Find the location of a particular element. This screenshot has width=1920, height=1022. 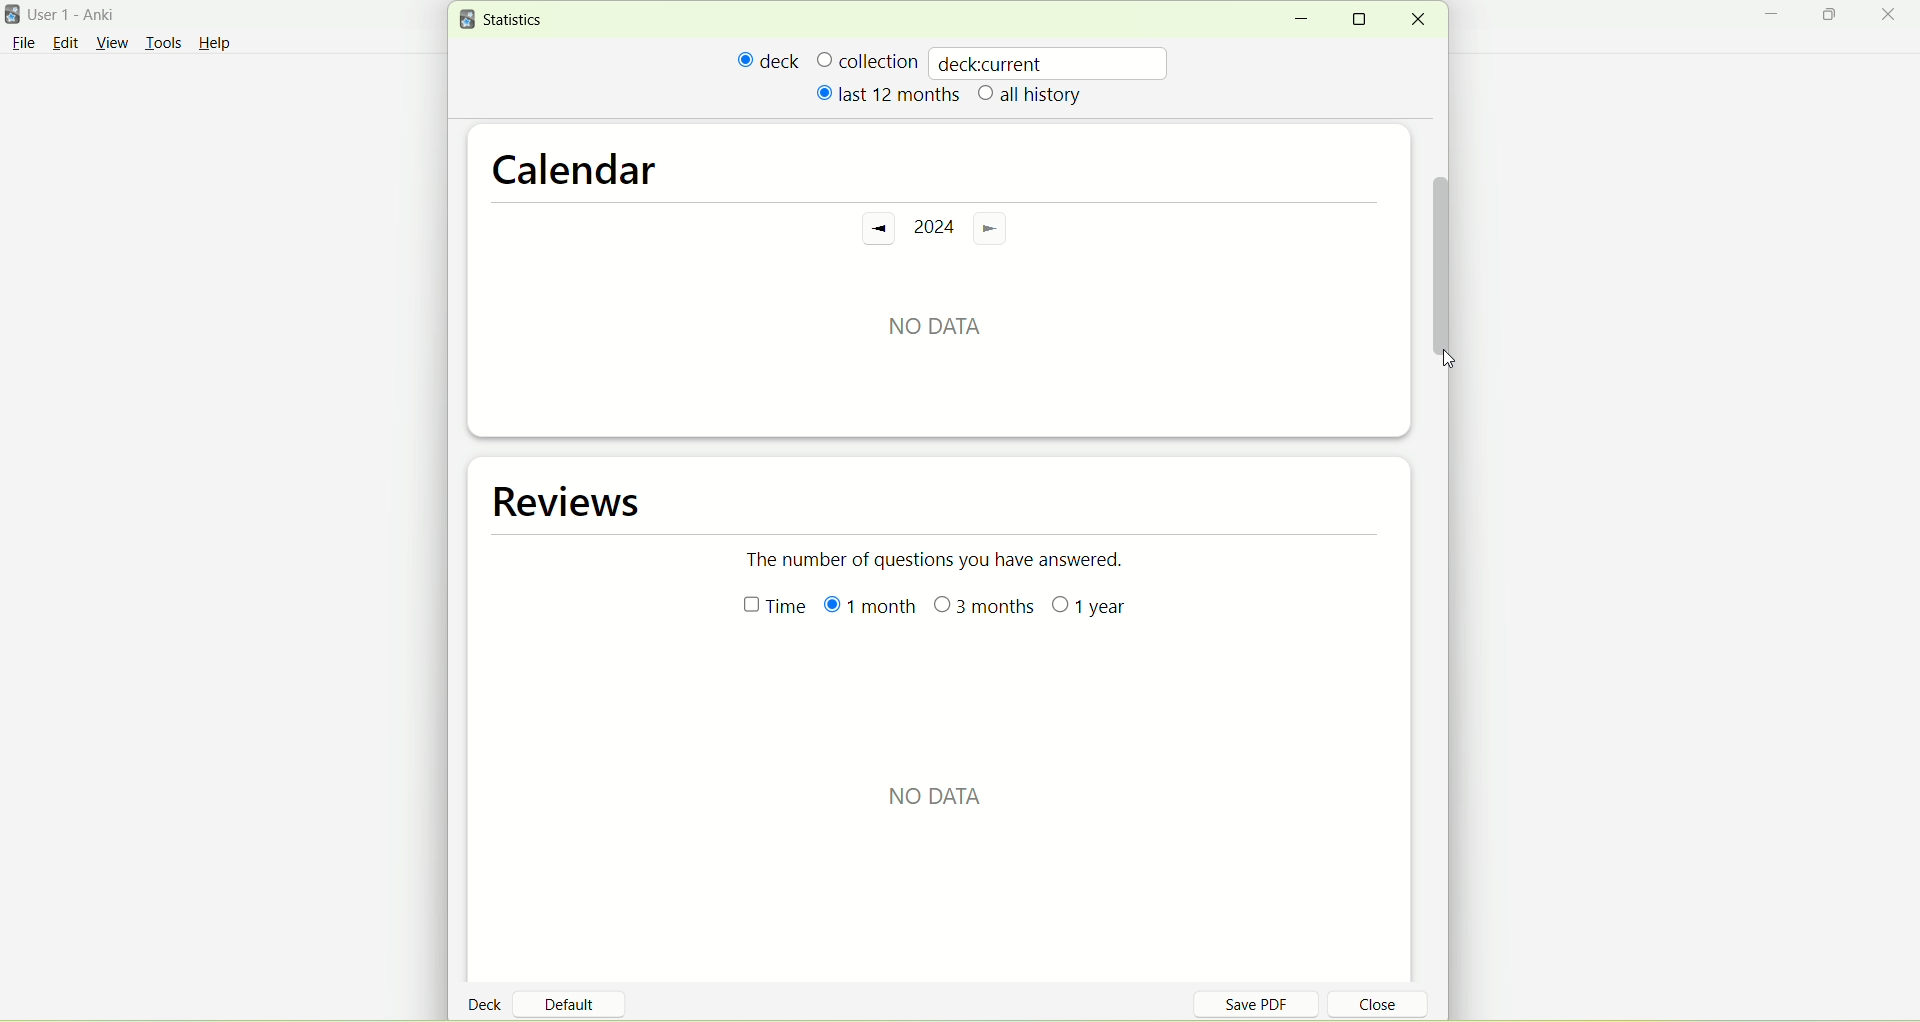

deckcurrent is located at coordinates (1051, 62).